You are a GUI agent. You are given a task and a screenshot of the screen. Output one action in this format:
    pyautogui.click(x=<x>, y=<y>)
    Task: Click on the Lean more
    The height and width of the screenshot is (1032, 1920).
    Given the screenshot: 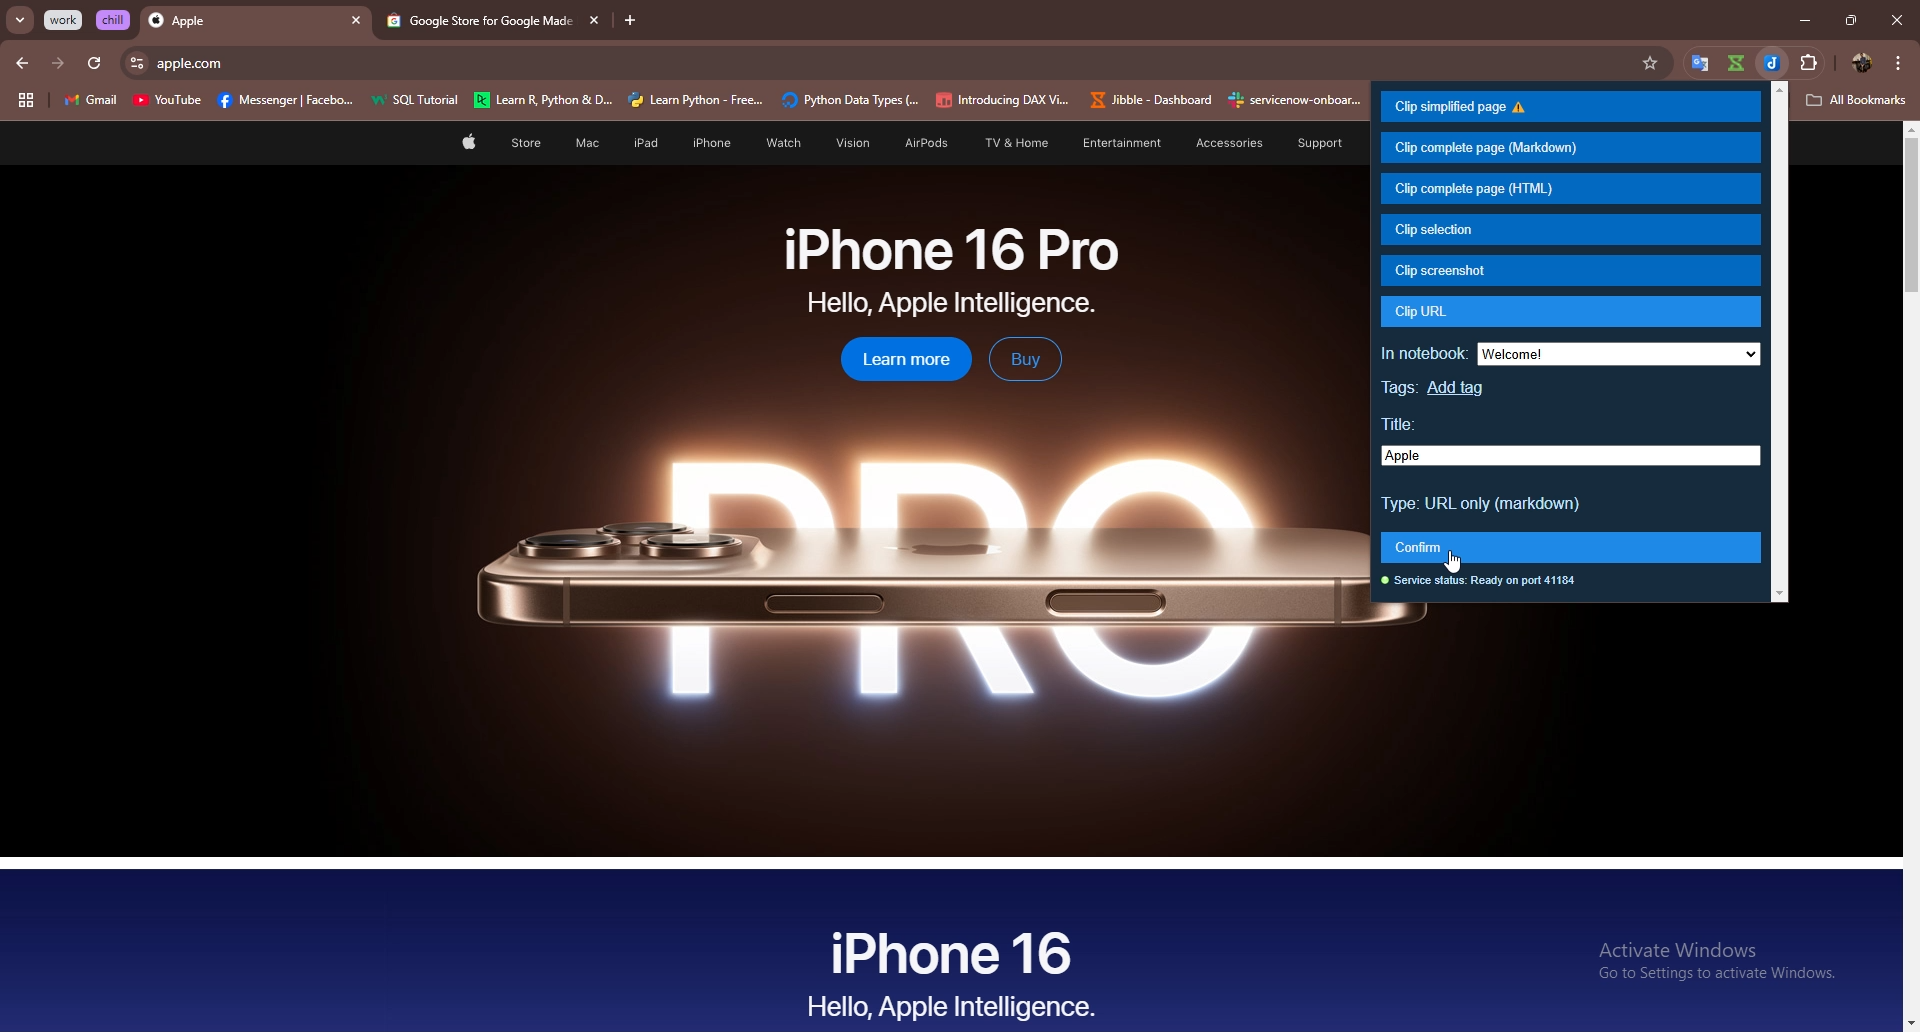 What is the action you would take?
    pyautogui.click(x=895, y=361)
    